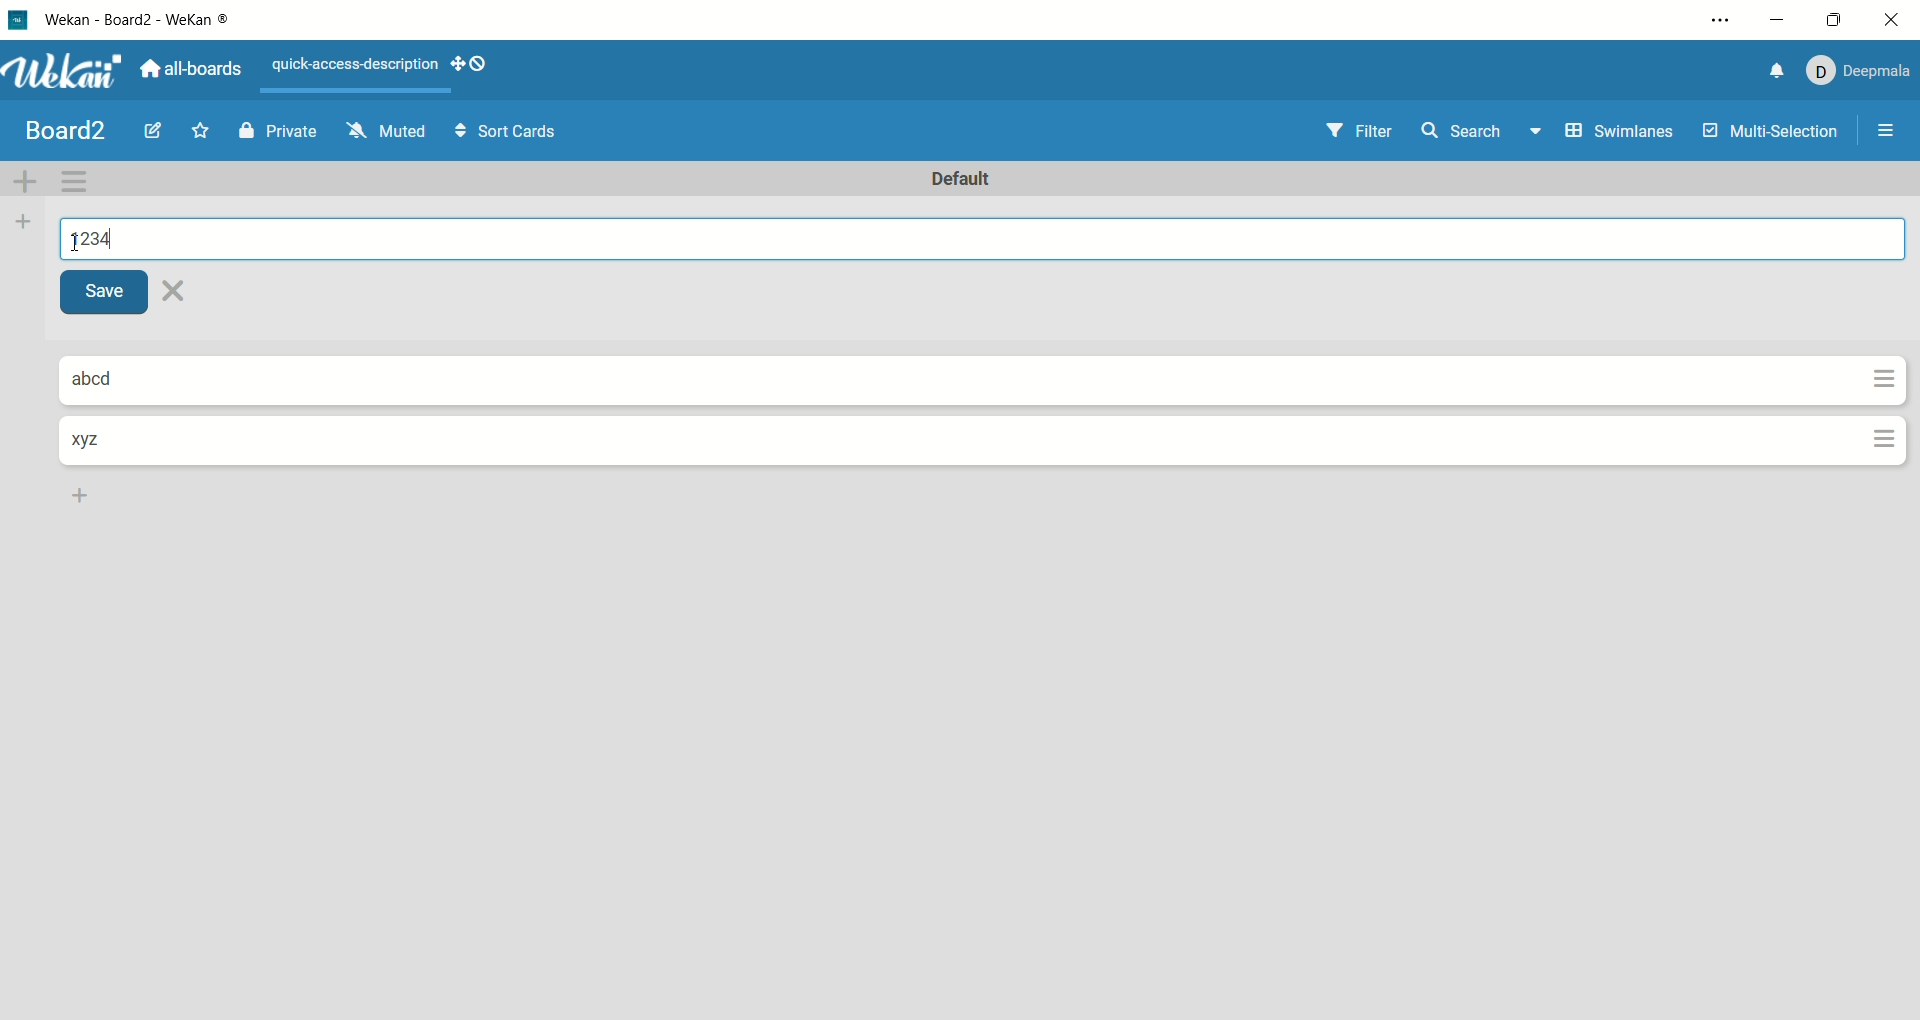 The width and height of the screenshot is (1920, 1020). Describe the element at coordinates (16, 19) in the screenshot. I see `logo` at that location.